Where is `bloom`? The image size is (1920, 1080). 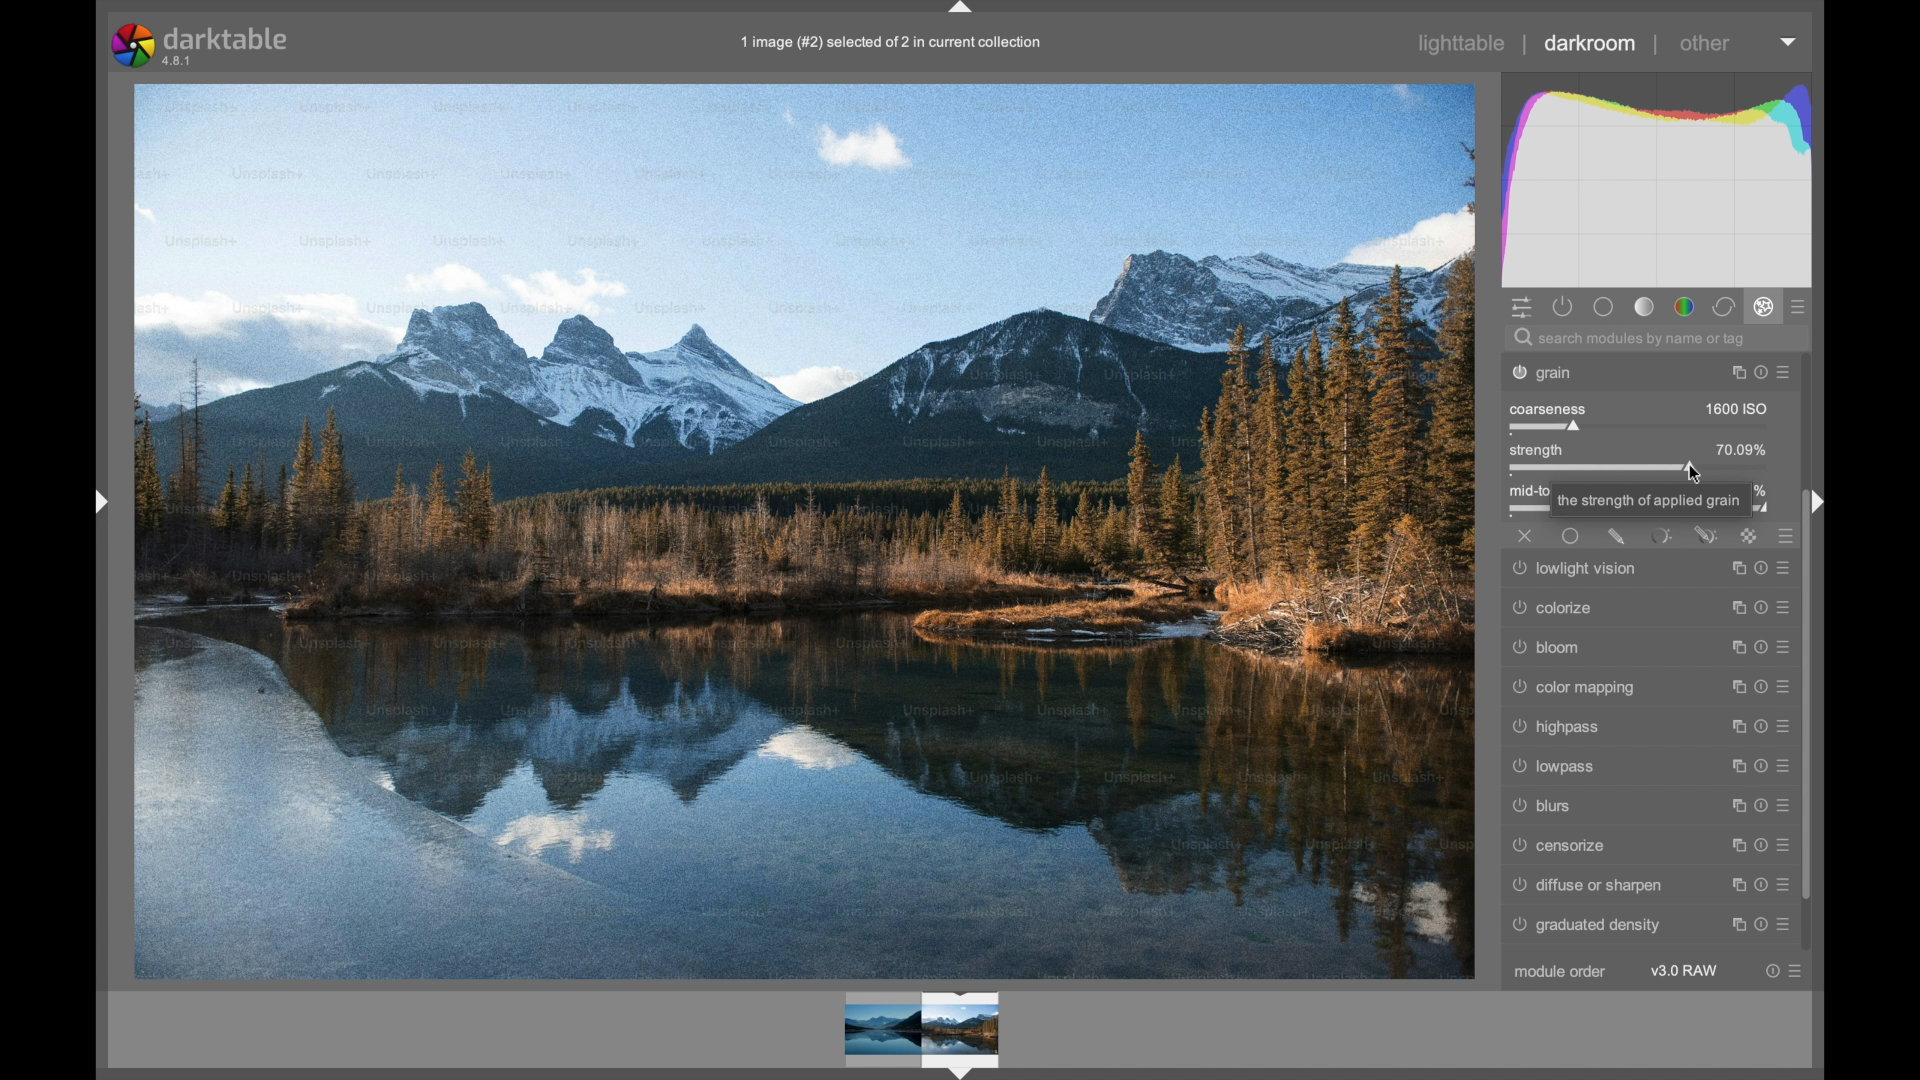
bloom is located at coordinates (1556, 648).